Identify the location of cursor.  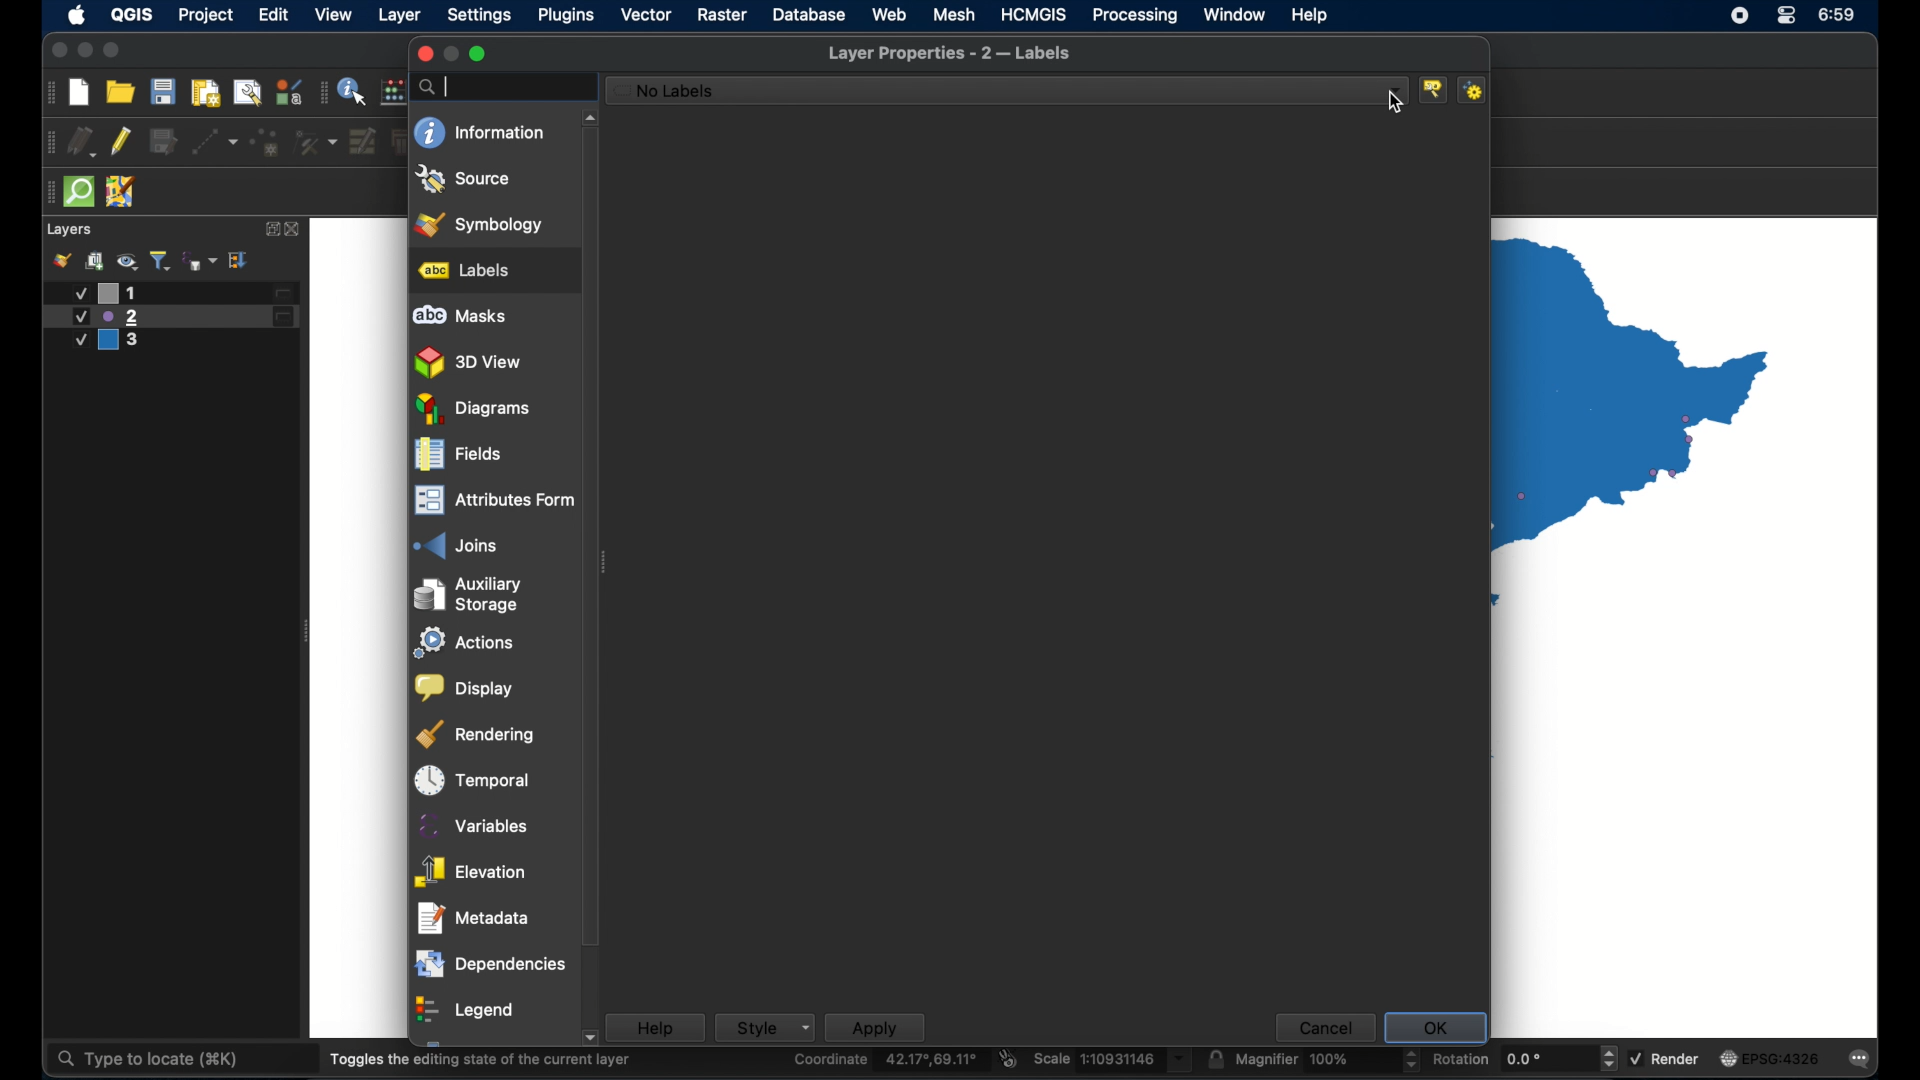
(1396, 106).